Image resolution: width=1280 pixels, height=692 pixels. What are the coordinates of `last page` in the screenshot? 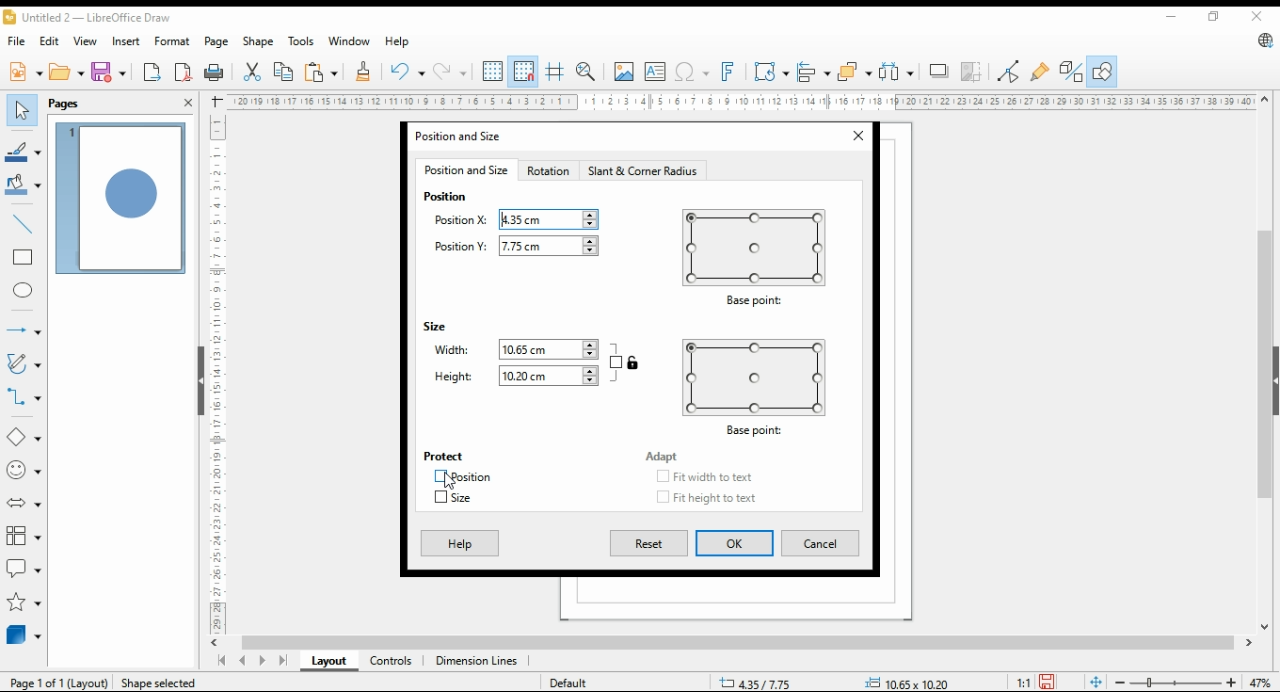 It's located at (281, 660).